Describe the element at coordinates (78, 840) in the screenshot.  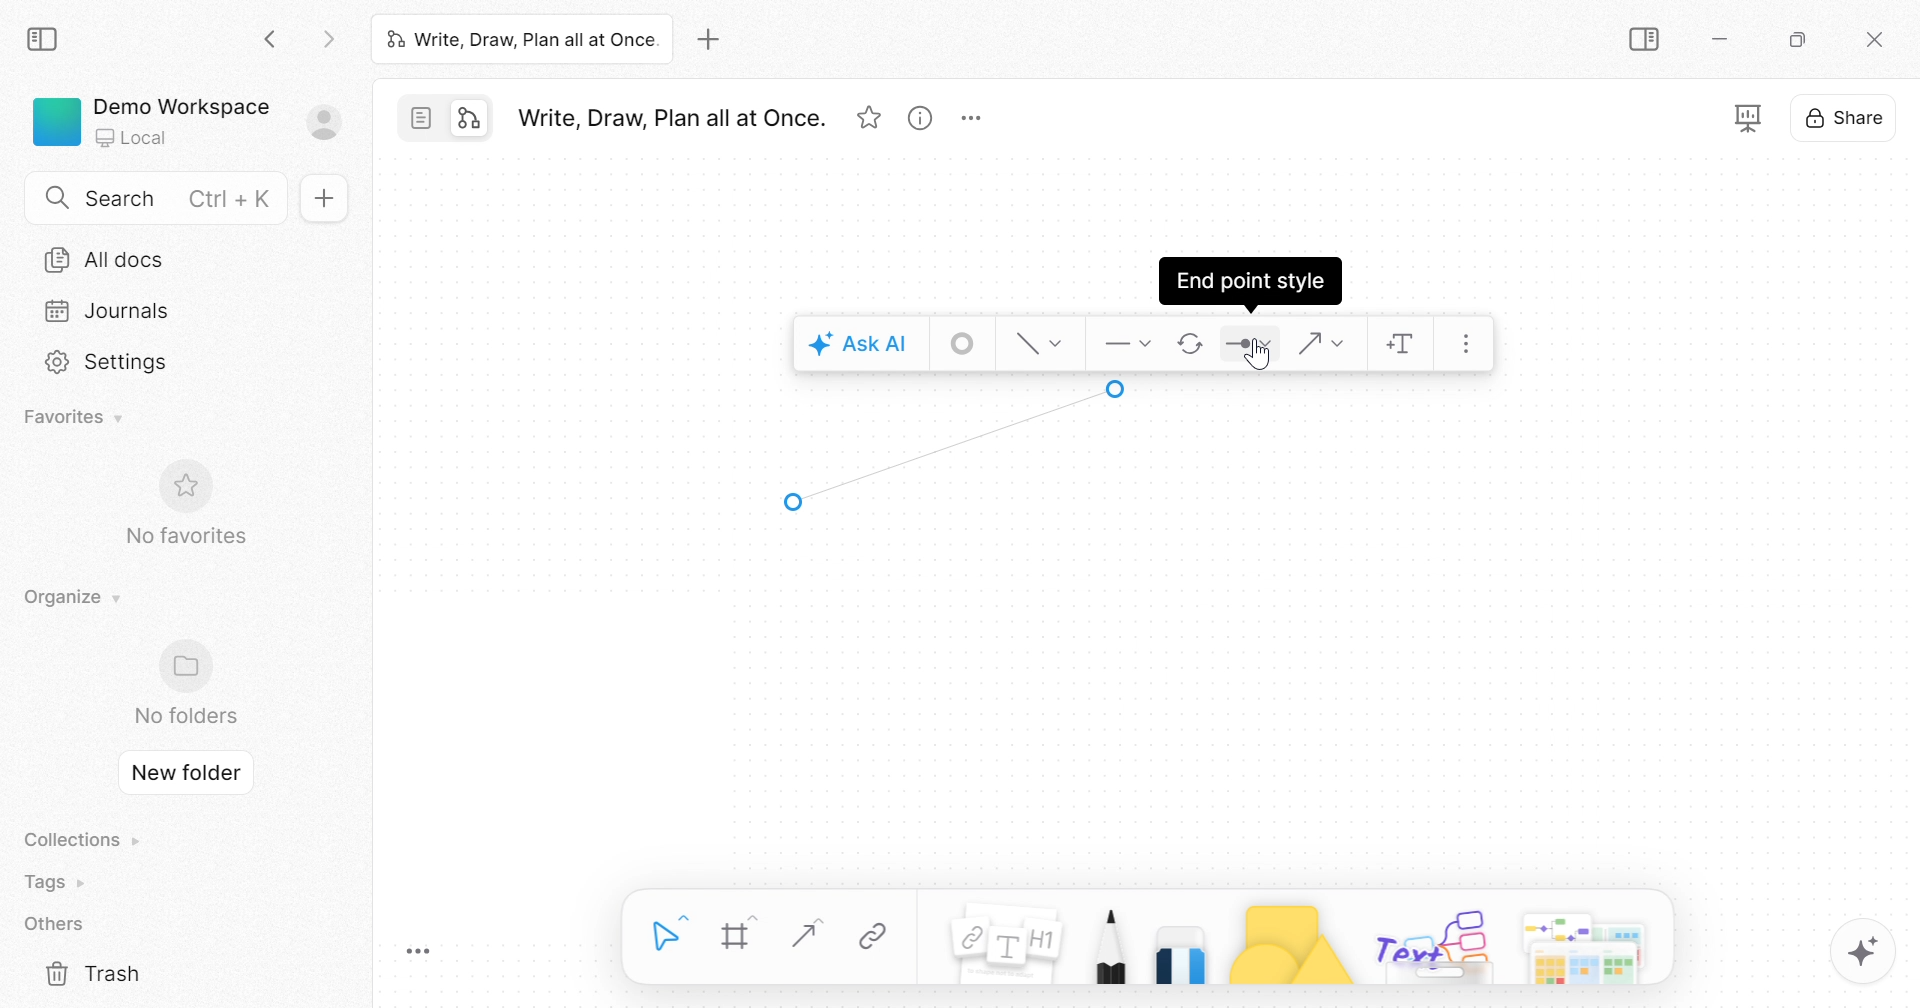
I see `Collections` at that location.